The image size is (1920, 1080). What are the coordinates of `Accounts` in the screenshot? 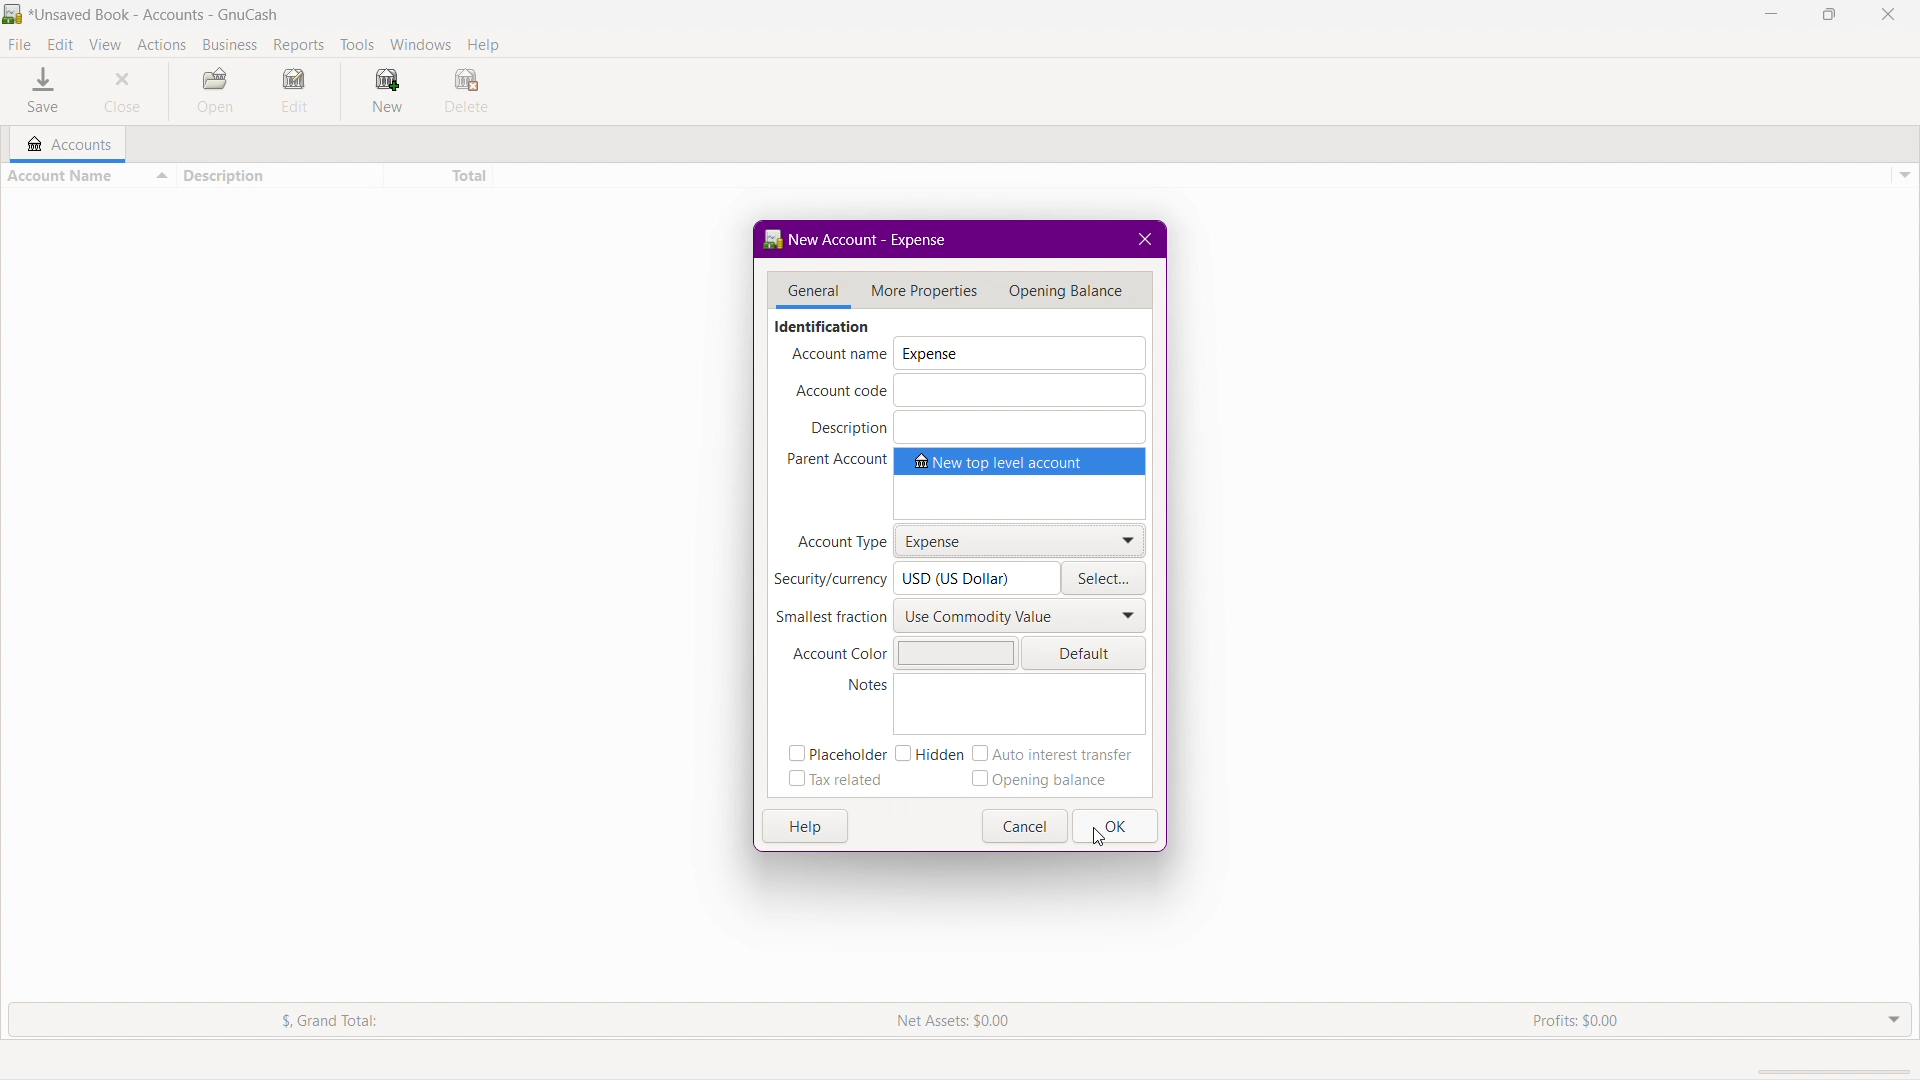 It's located at (62, 144).